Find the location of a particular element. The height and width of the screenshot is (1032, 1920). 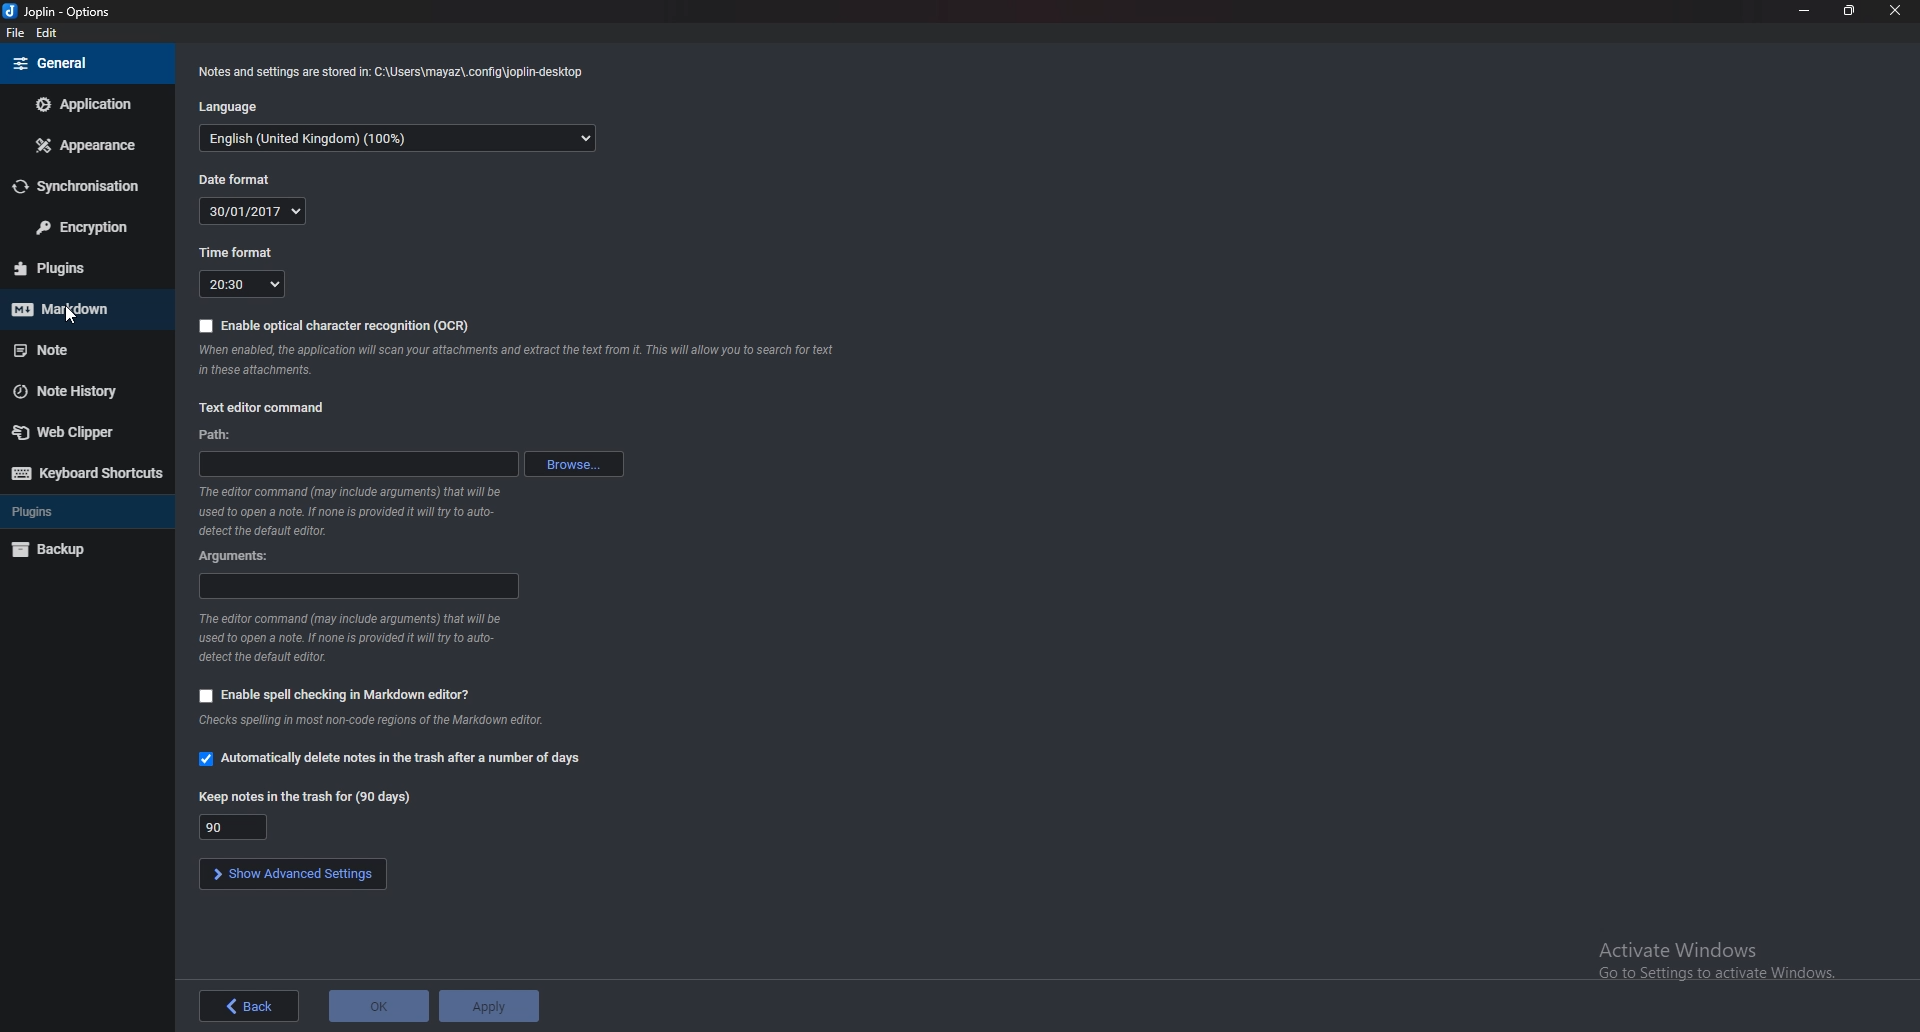

General is located at coordinates (82, 63).